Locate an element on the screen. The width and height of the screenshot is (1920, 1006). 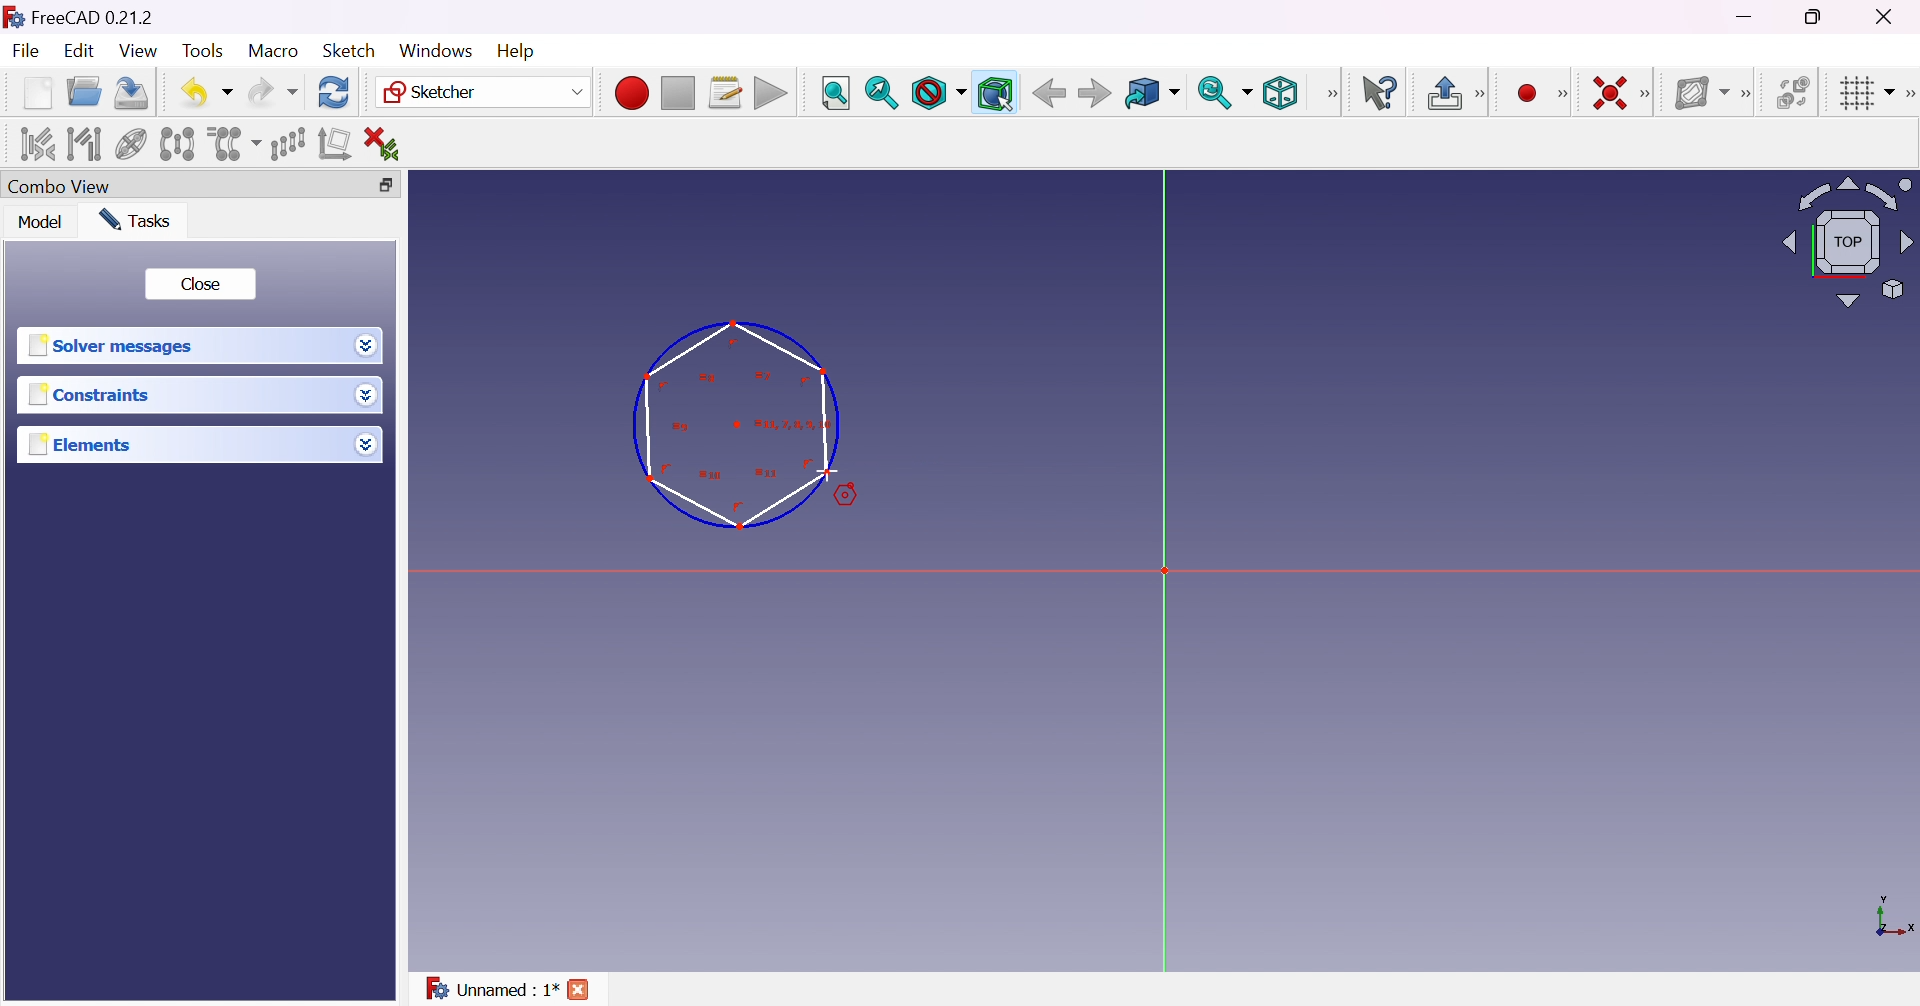
Rectangular array is located at coordinates (288, 144).